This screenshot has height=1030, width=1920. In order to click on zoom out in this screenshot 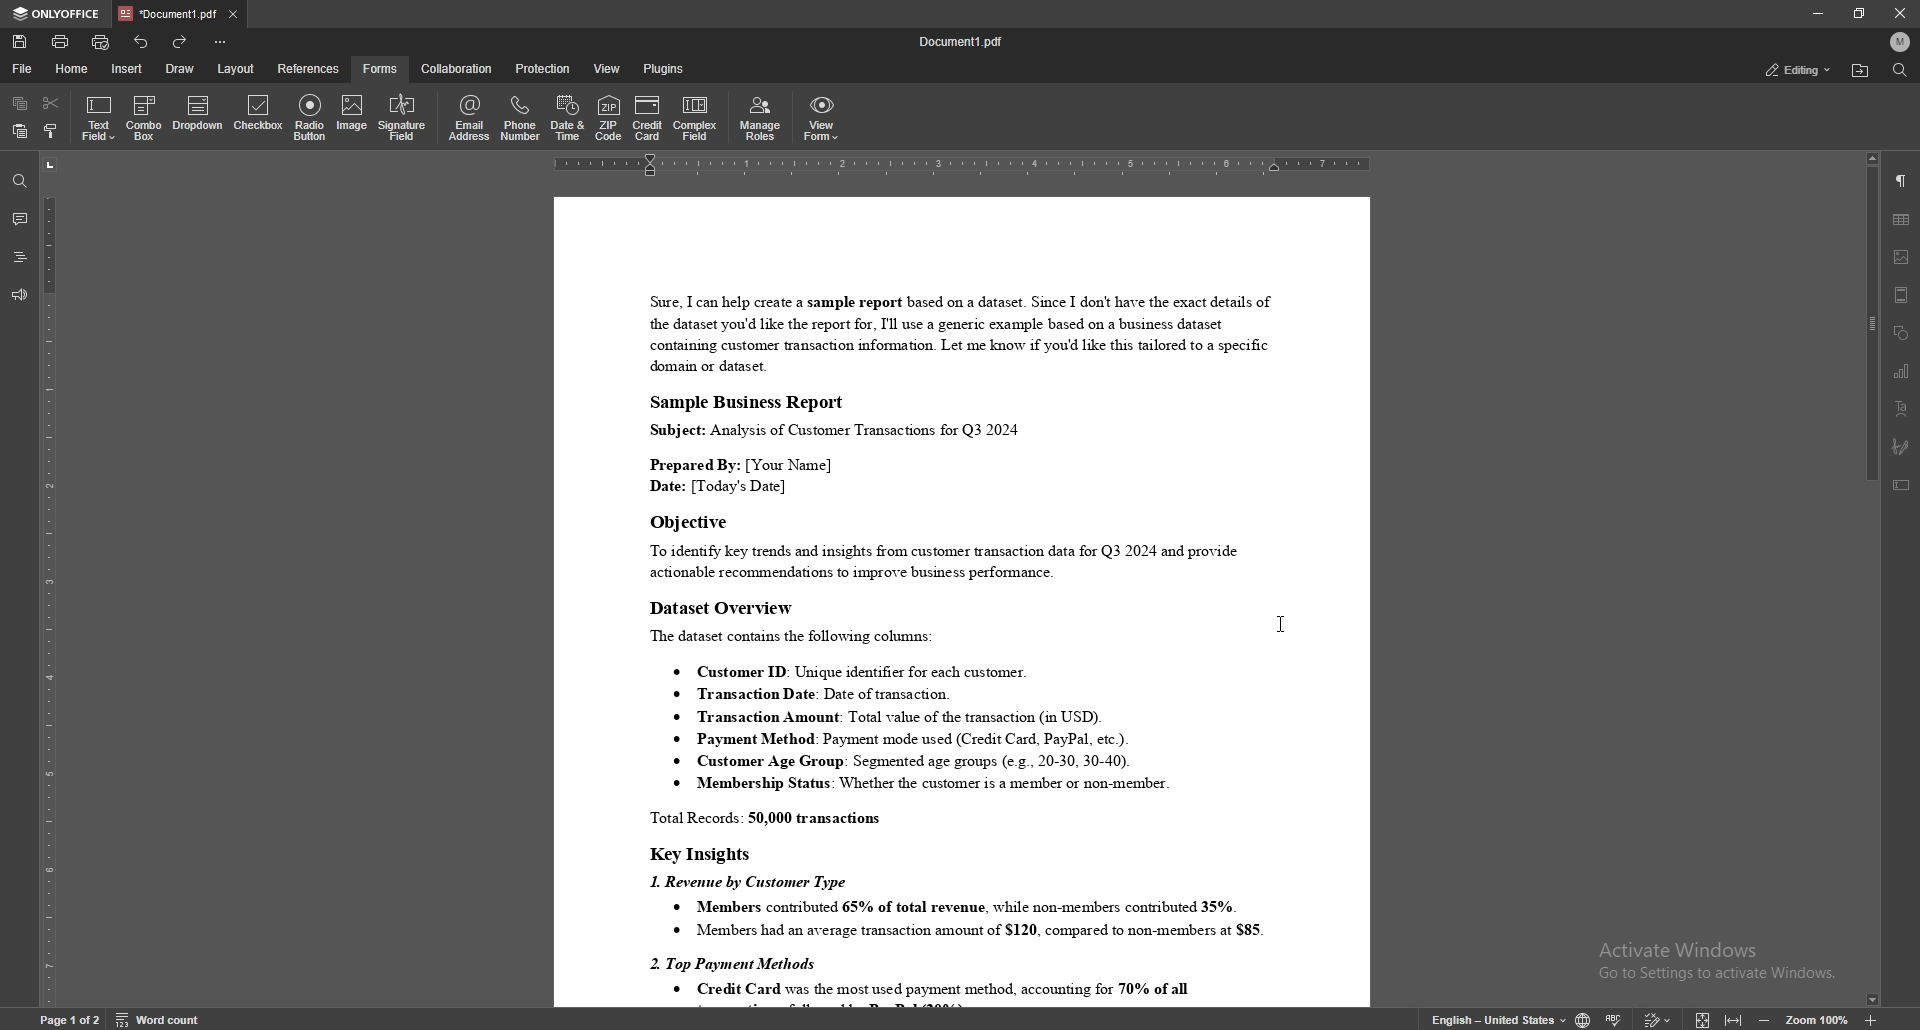, I will do `click(1768, 1017)`.